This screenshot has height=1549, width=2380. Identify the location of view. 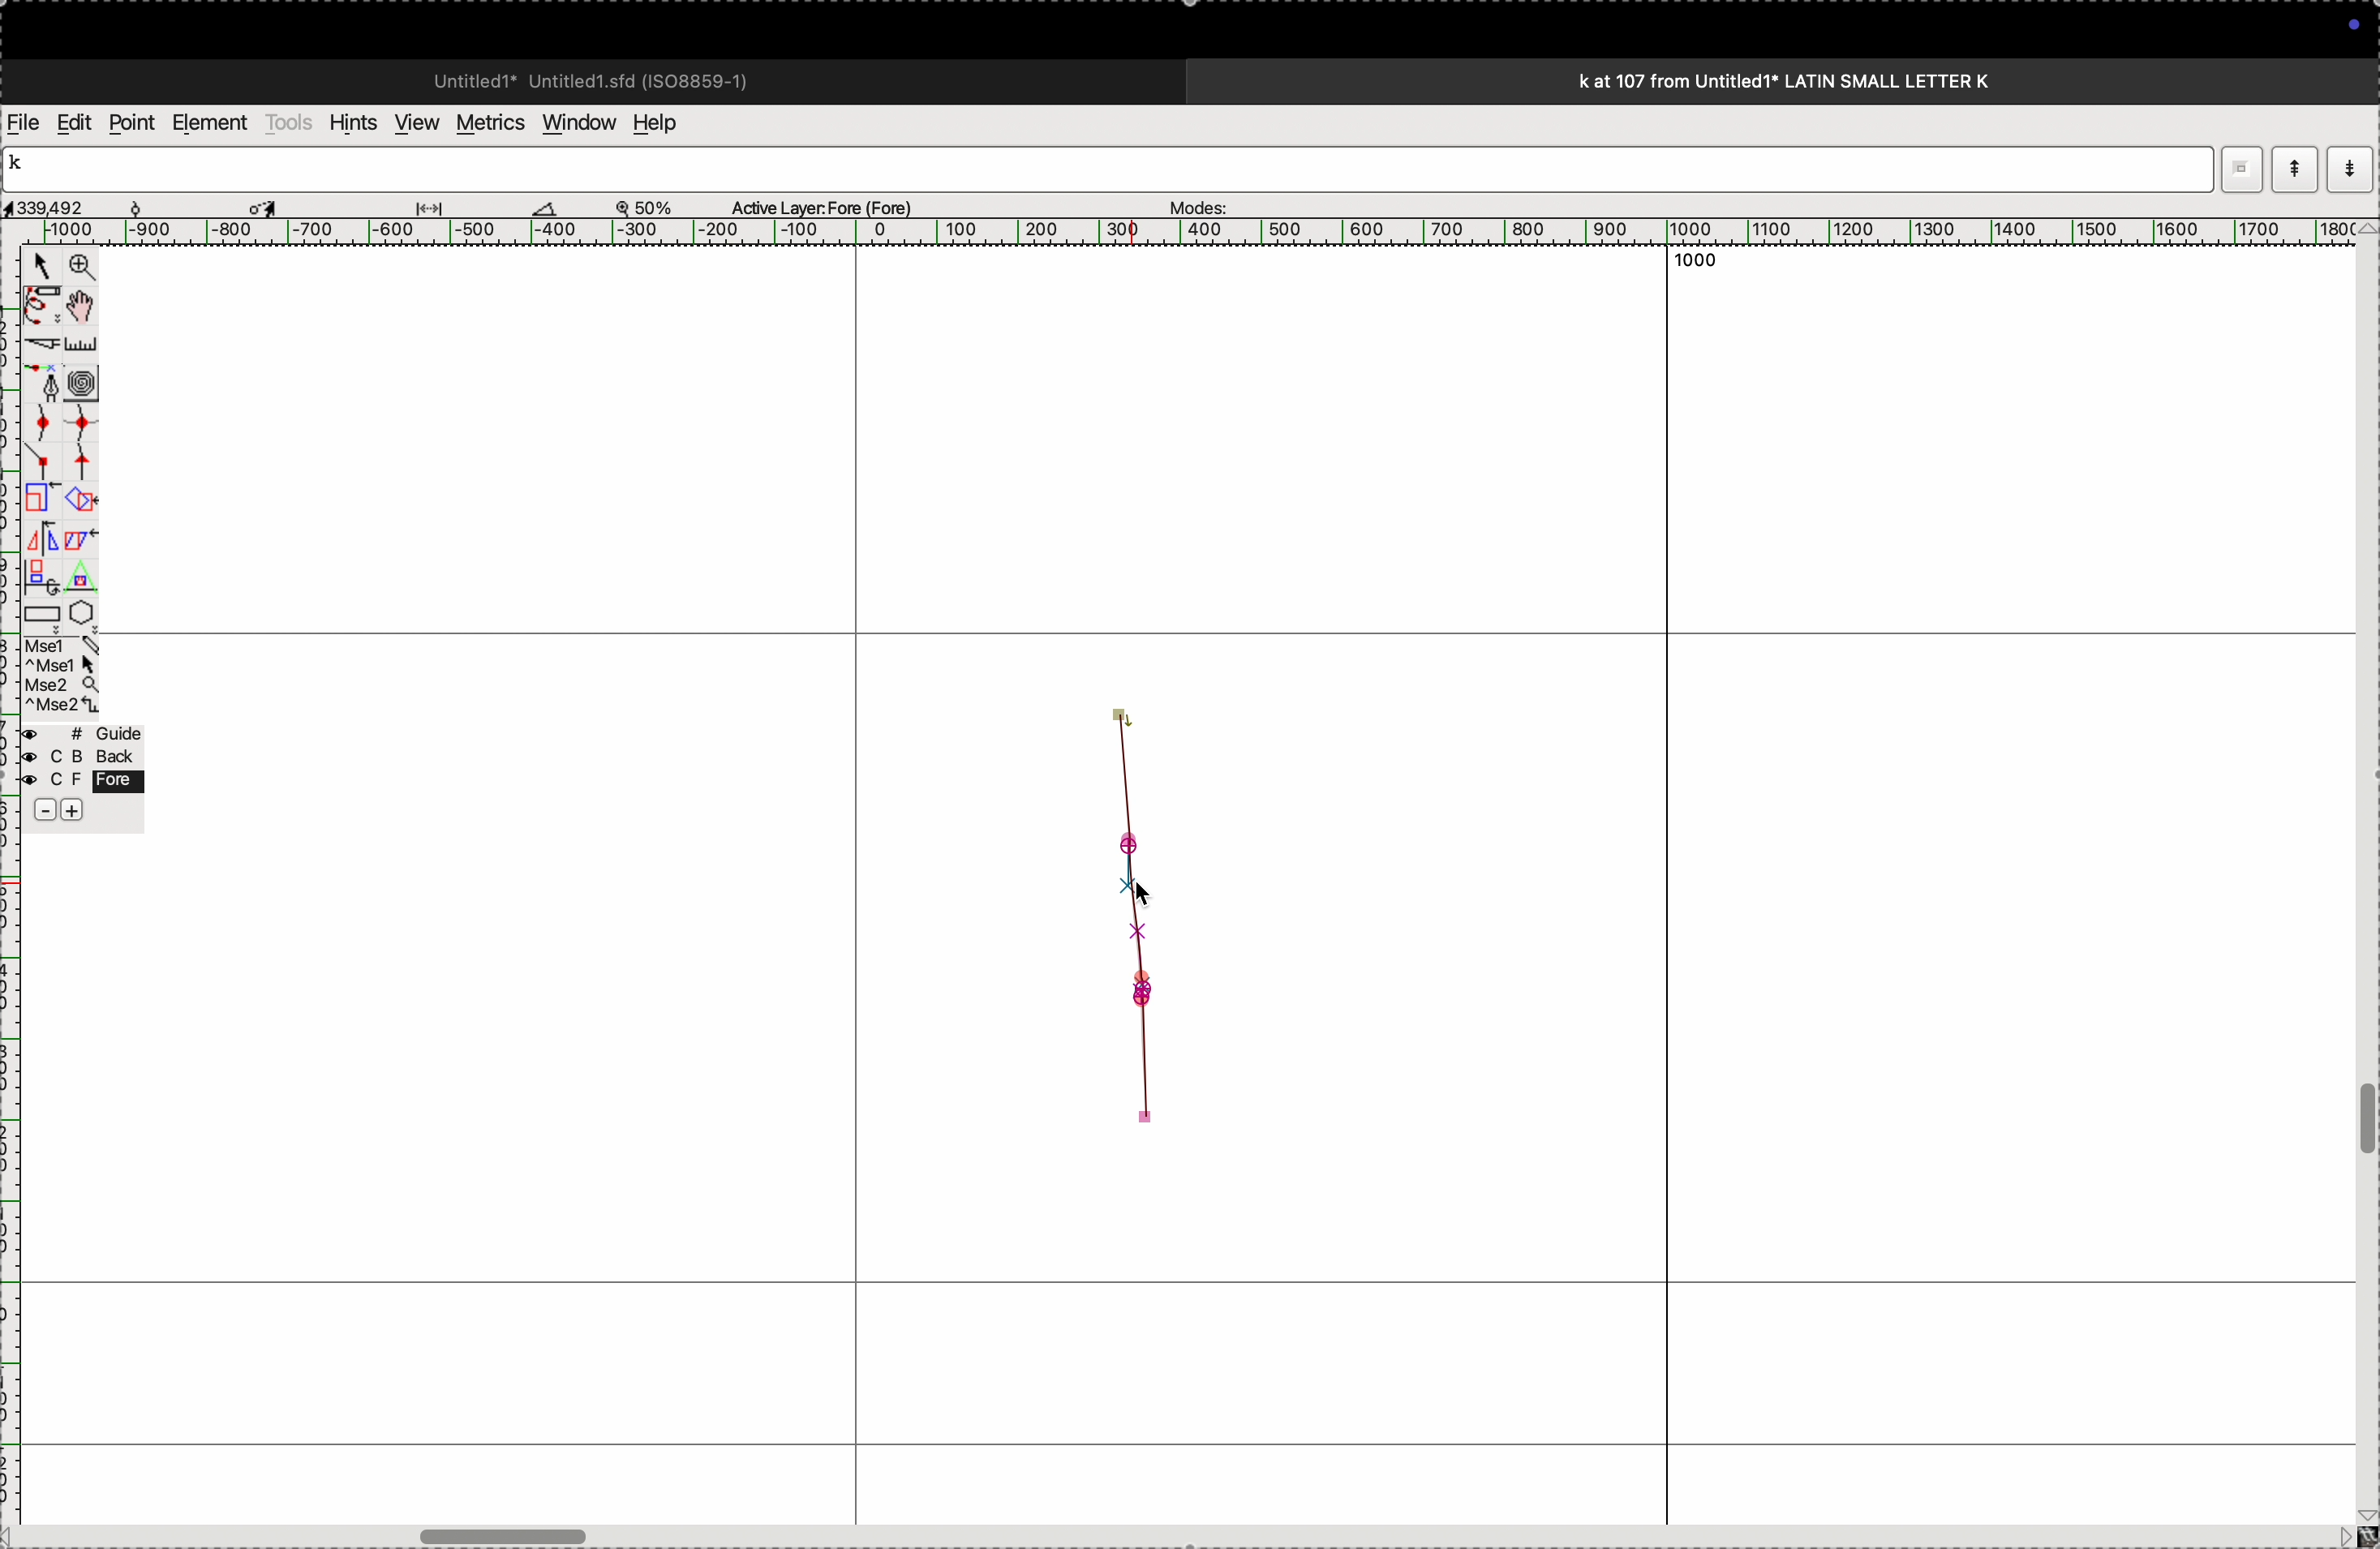
(411, 123).